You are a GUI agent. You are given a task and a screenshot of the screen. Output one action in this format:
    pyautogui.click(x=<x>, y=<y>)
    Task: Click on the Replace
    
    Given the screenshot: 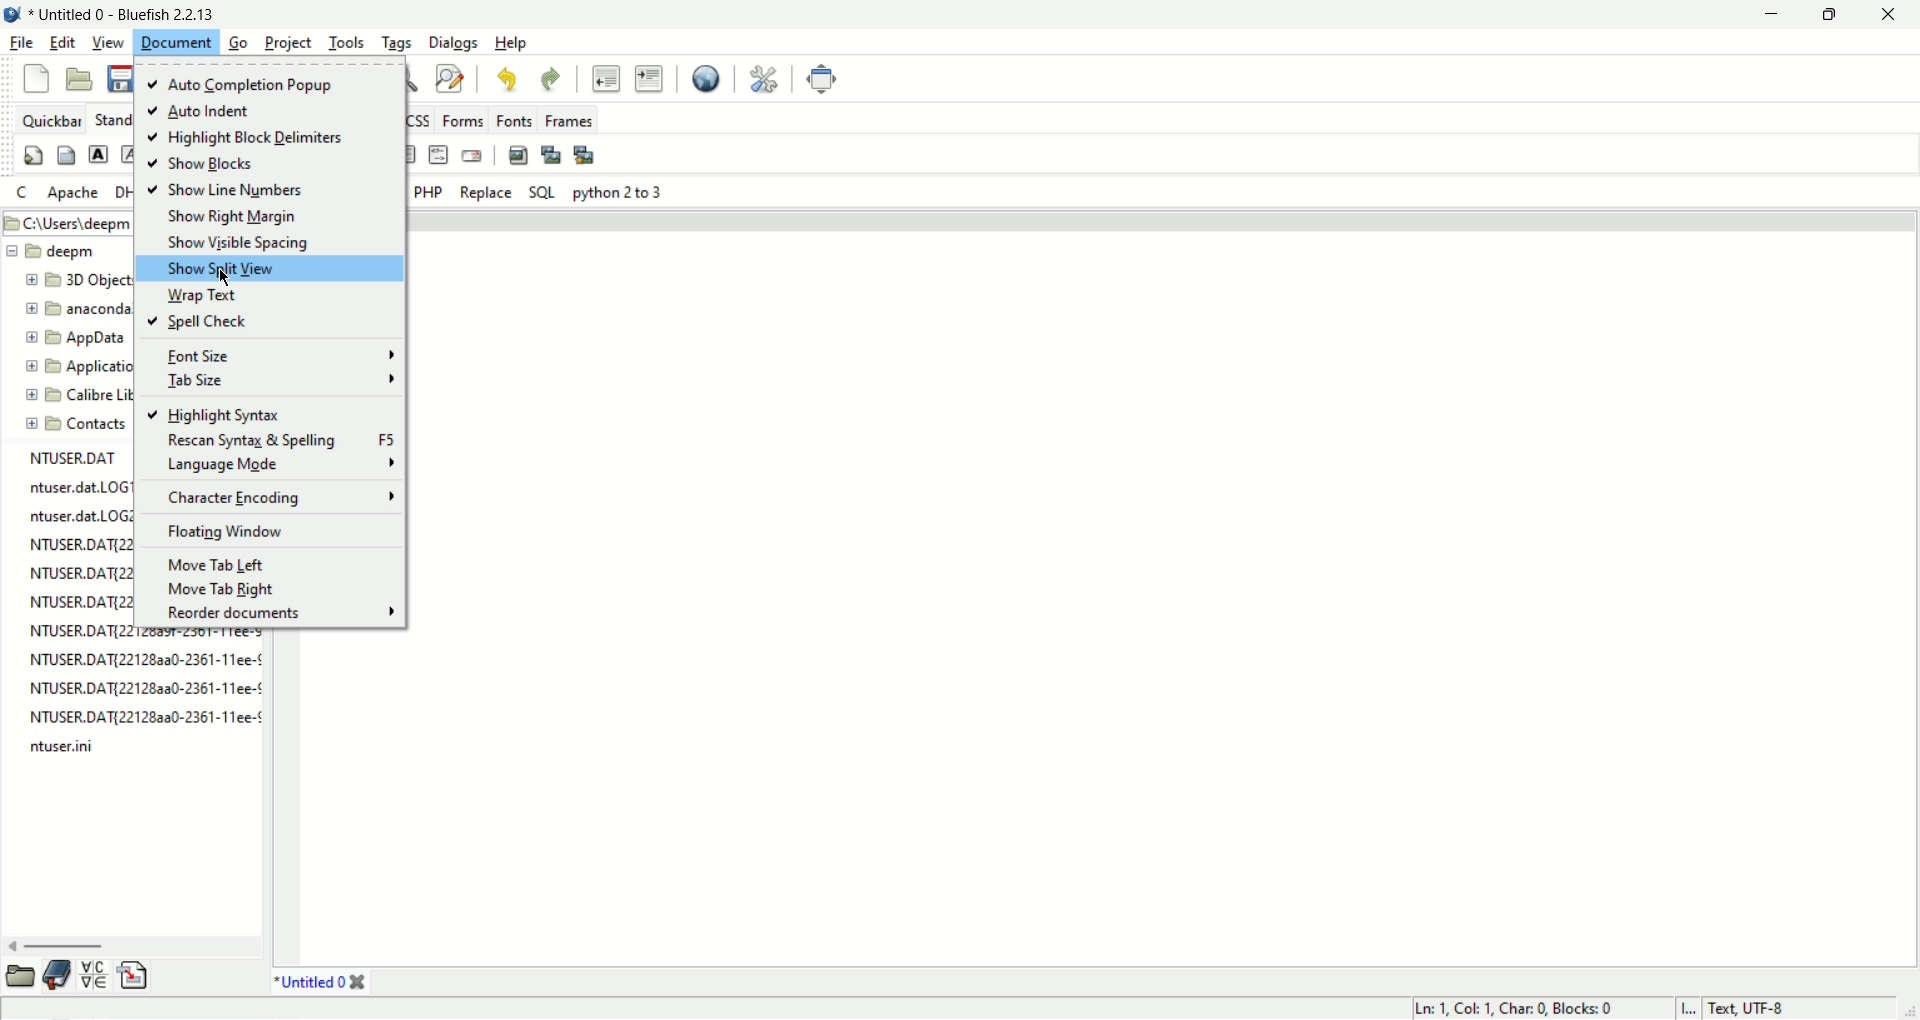 What is the action you would take?
    pyautogui.click(x=485, y=191)
    